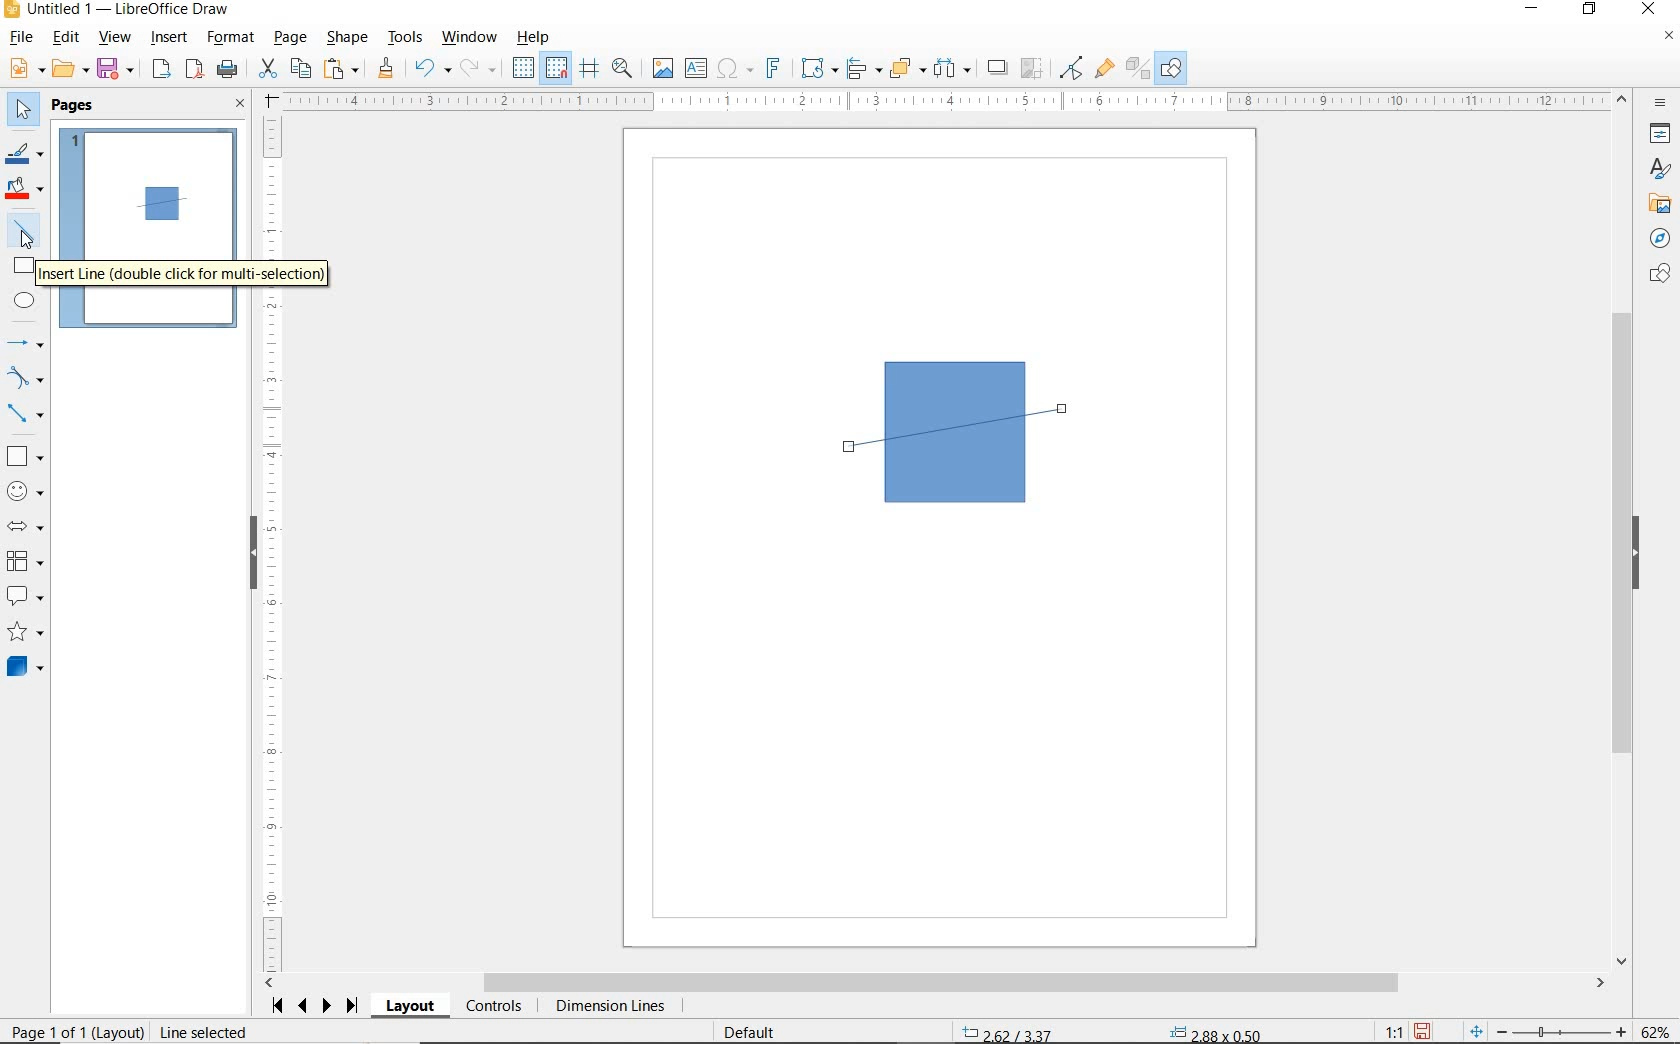  What do you see at coordinates (1660, 236) in the screenshot?
I see `NAVIGATOR` at bounding box center [1660, 236].